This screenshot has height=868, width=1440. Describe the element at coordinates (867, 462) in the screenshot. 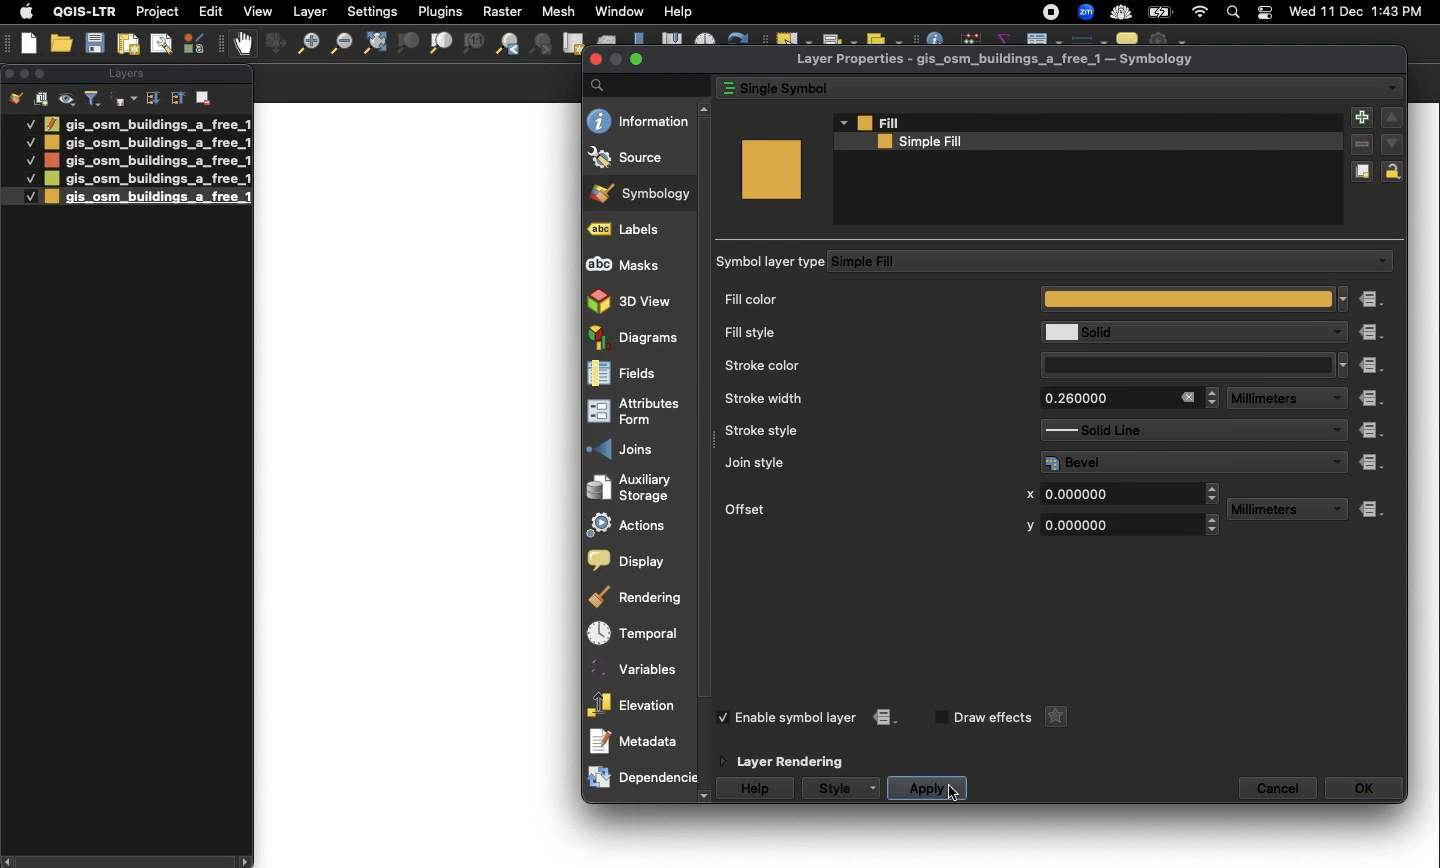

I see `Join style` at that location.